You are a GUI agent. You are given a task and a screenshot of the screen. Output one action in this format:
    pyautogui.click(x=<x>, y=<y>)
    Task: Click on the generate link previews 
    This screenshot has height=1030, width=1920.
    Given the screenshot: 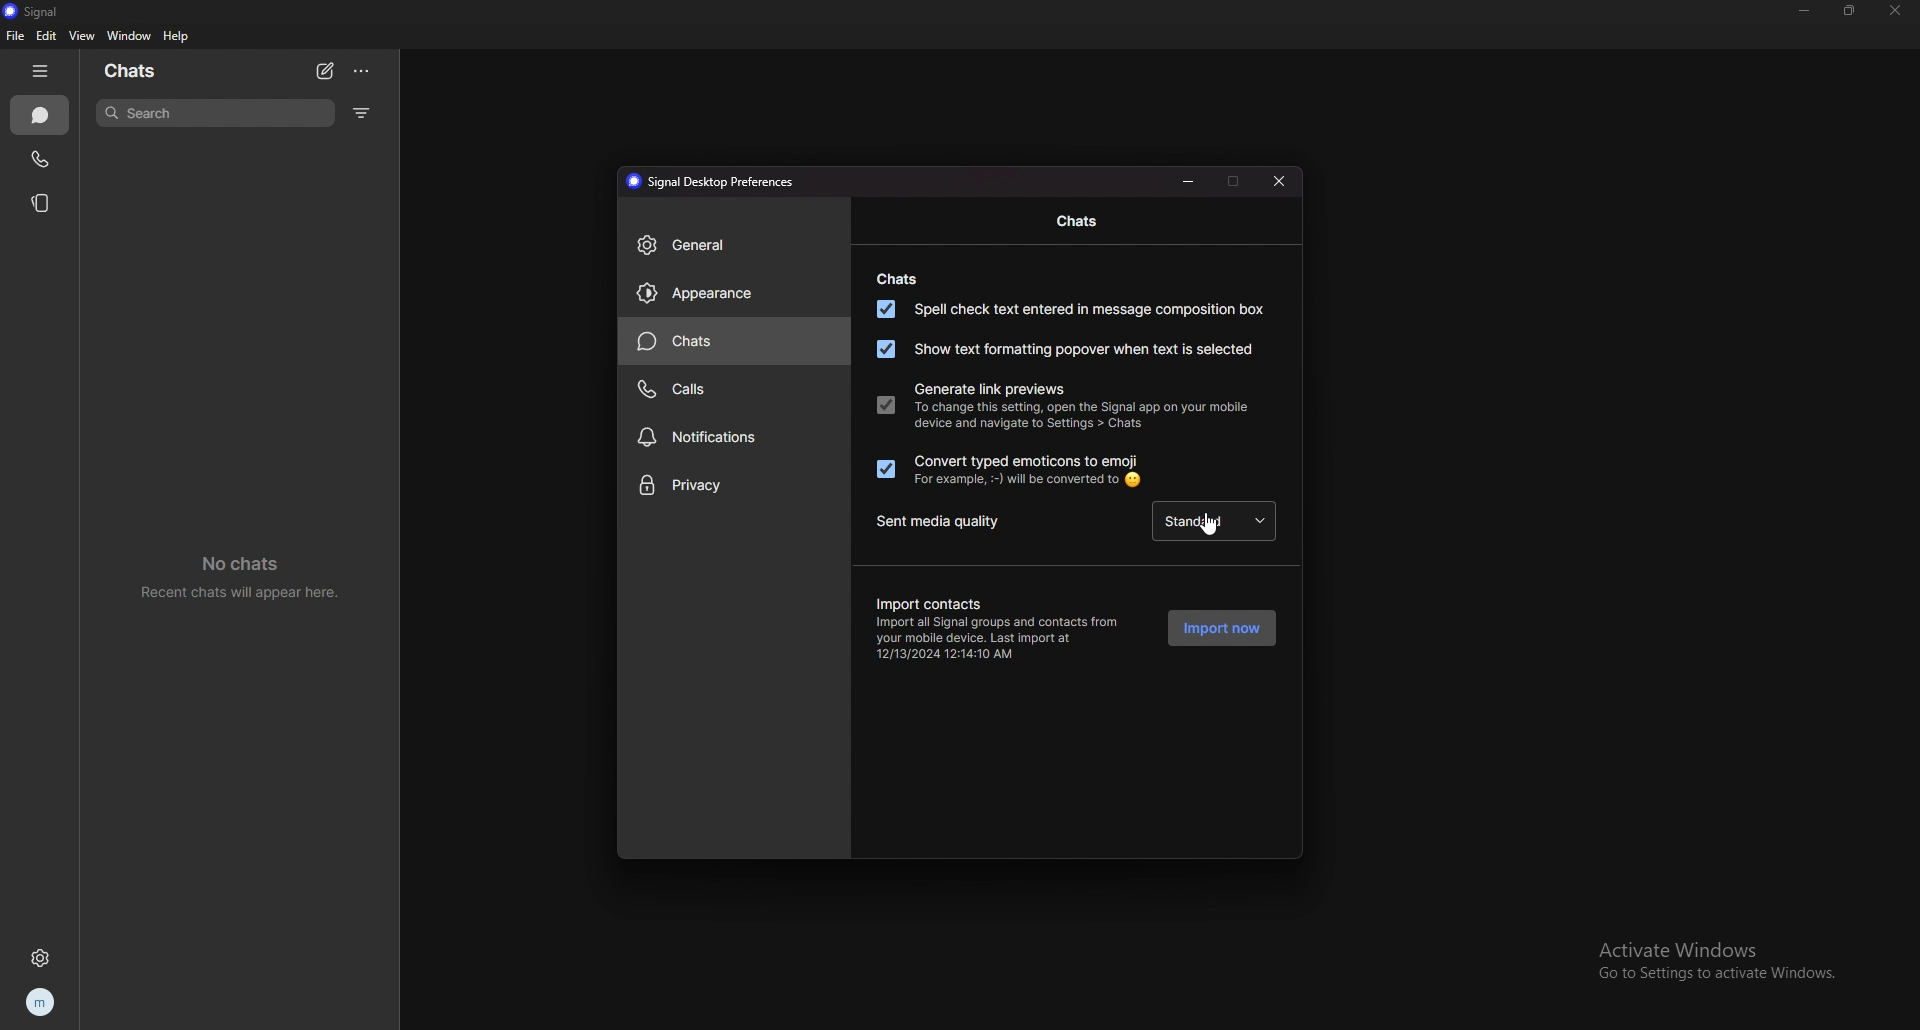 What is the action you would take?
    pyautogui.click(x=989, y=390)
    